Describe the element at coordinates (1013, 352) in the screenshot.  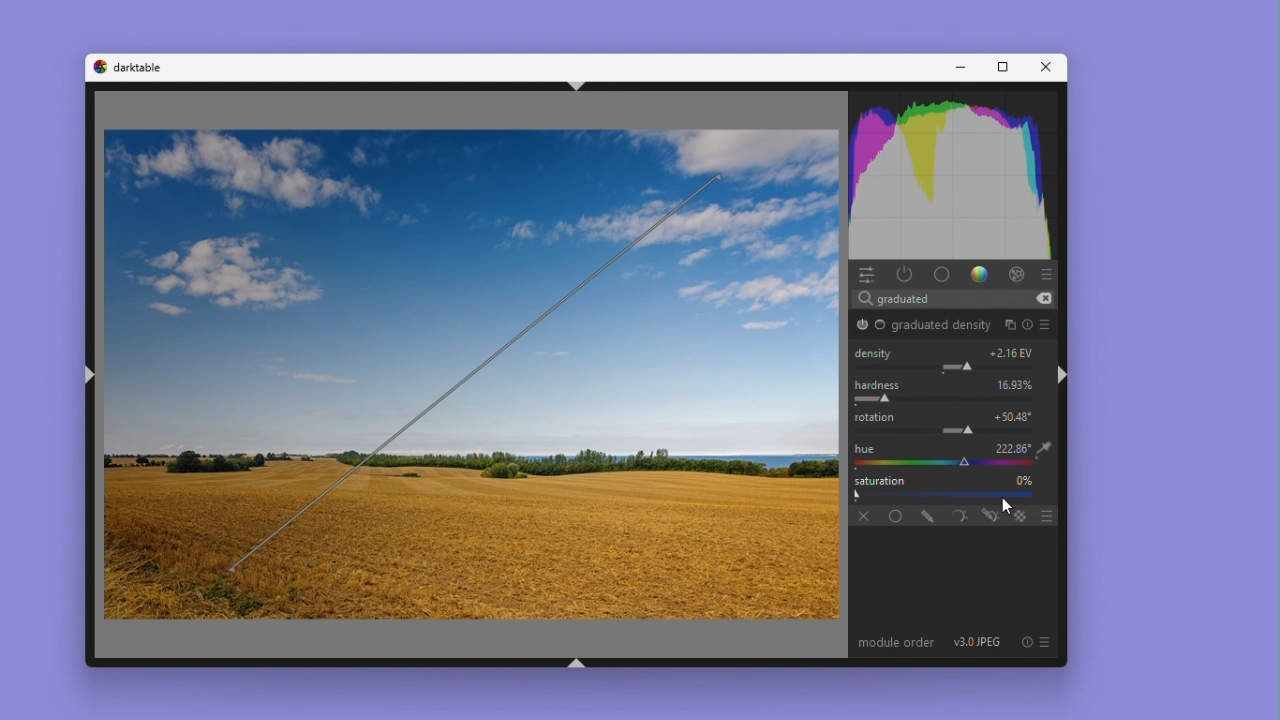
I see `+1.00 EV` at that location.